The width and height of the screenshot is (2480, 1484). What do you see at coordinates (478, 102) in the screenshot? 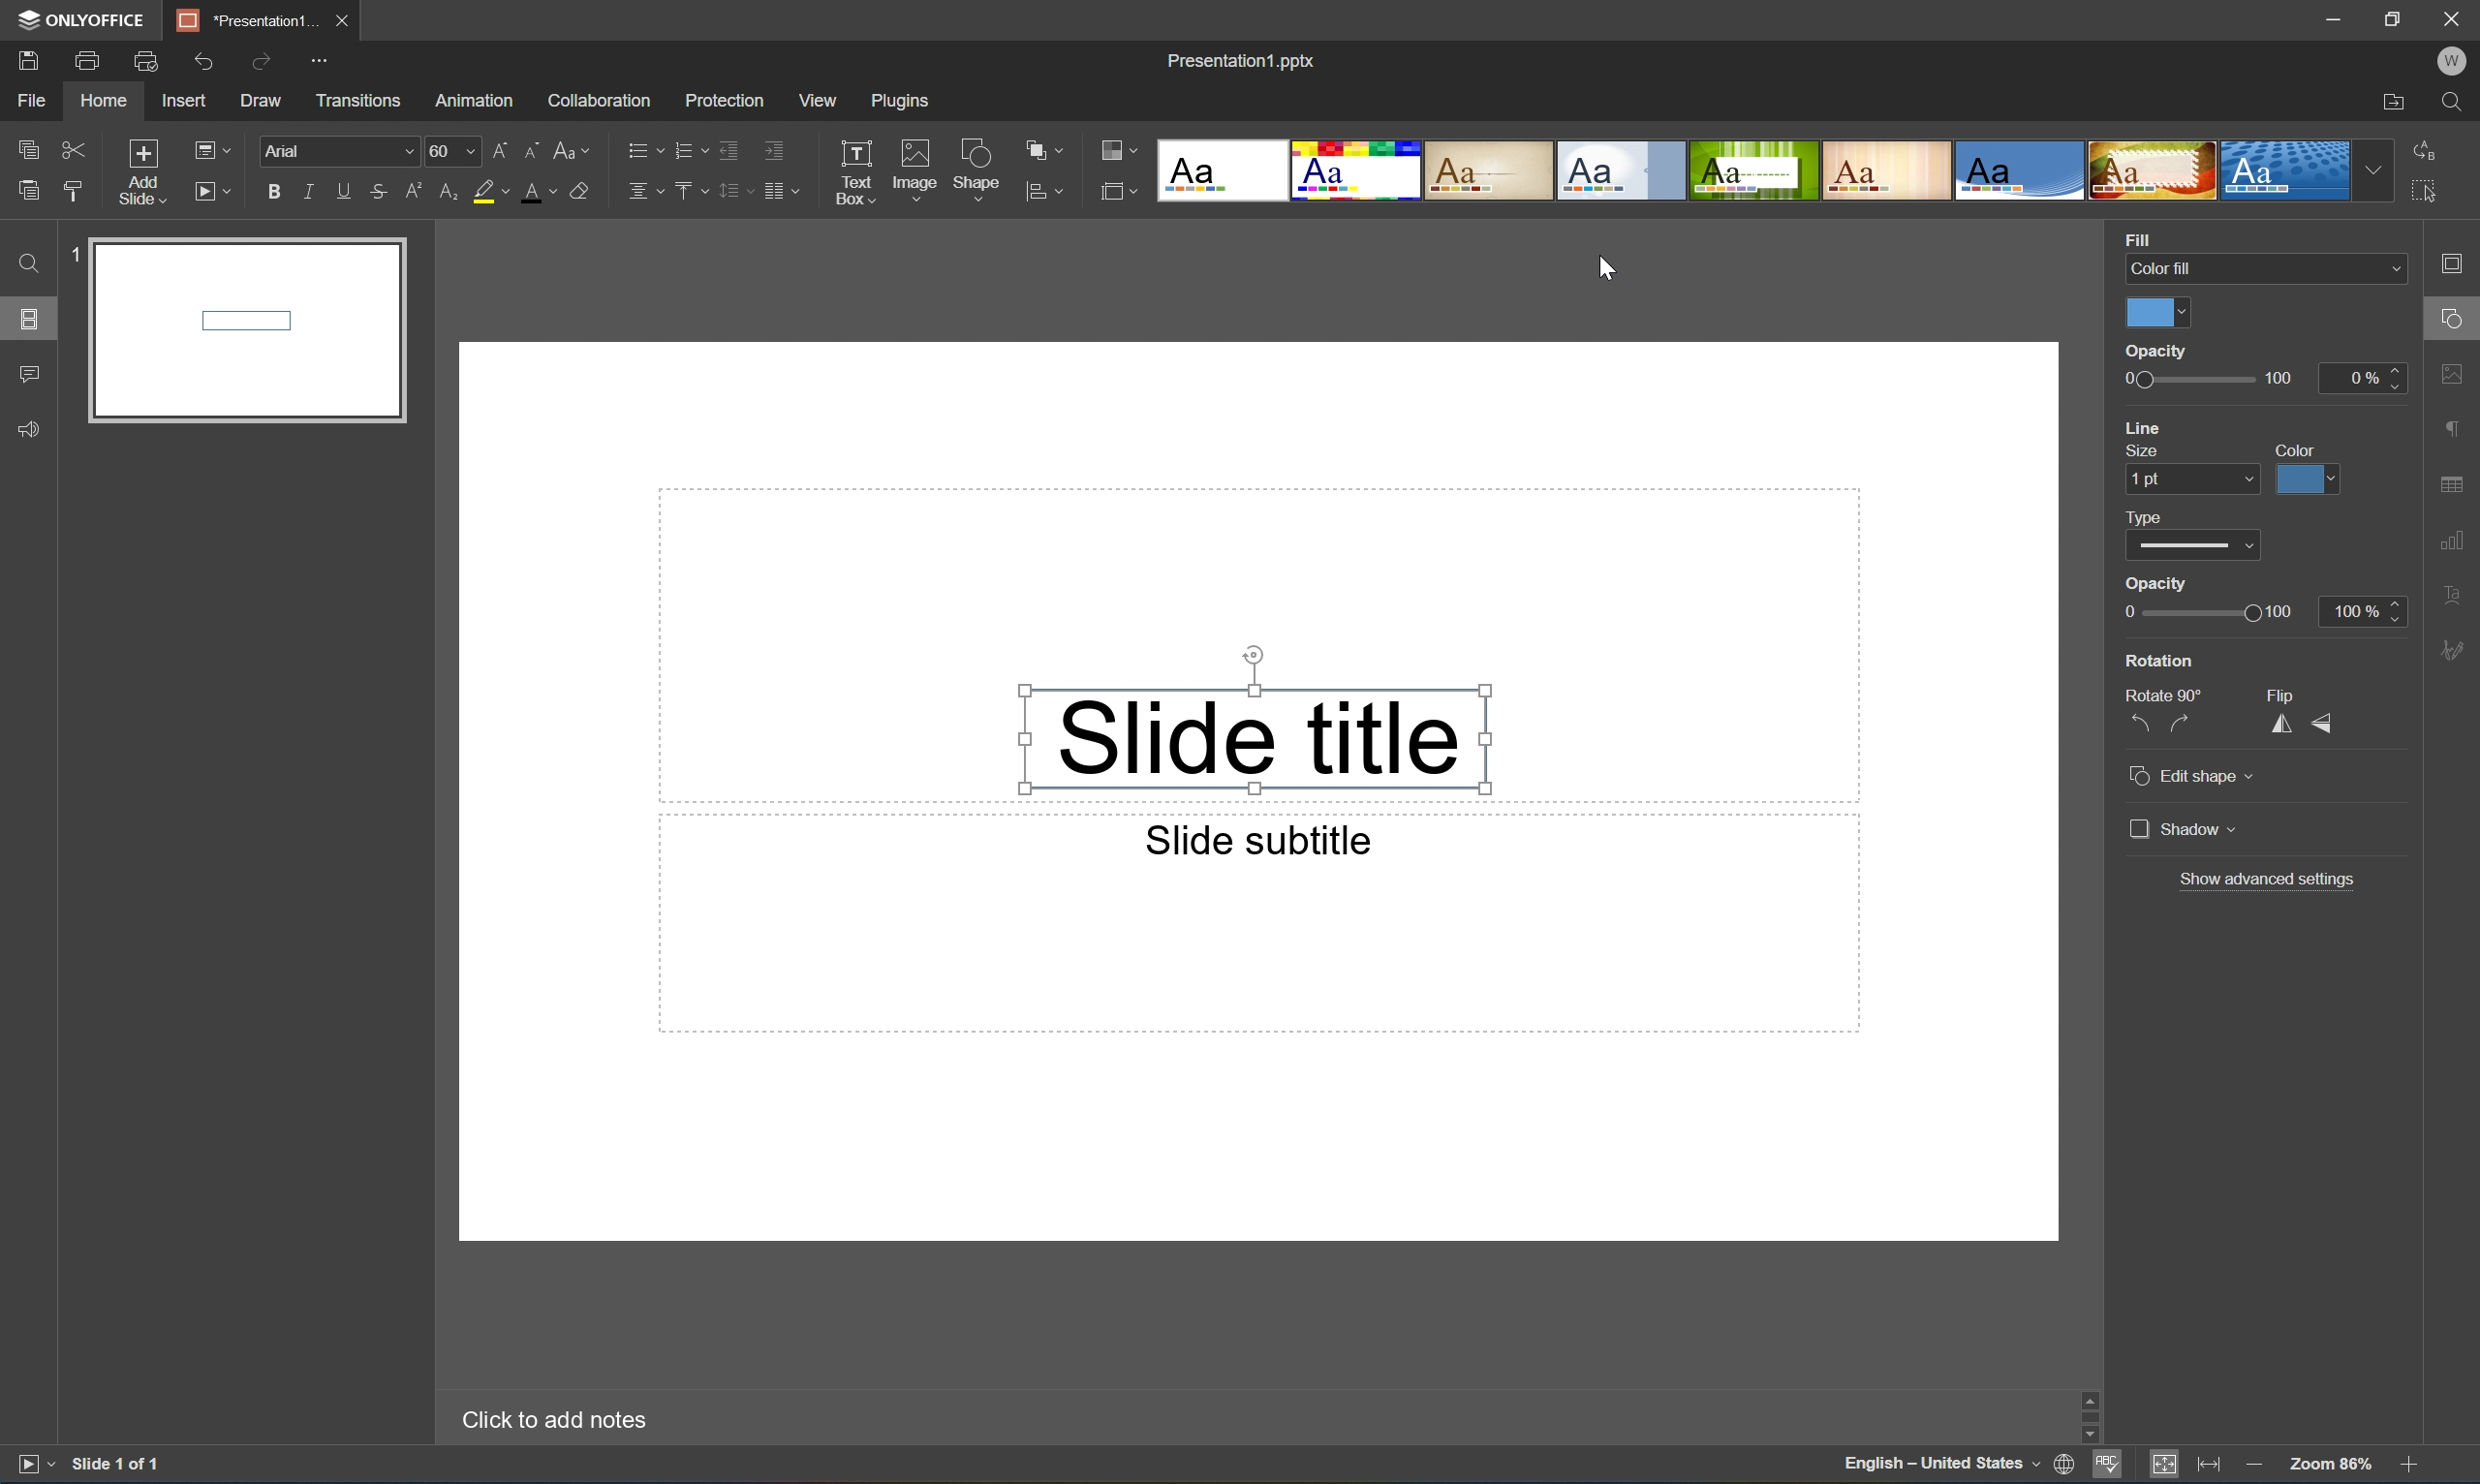
I see `Animation` at bounding box center [478, 102].